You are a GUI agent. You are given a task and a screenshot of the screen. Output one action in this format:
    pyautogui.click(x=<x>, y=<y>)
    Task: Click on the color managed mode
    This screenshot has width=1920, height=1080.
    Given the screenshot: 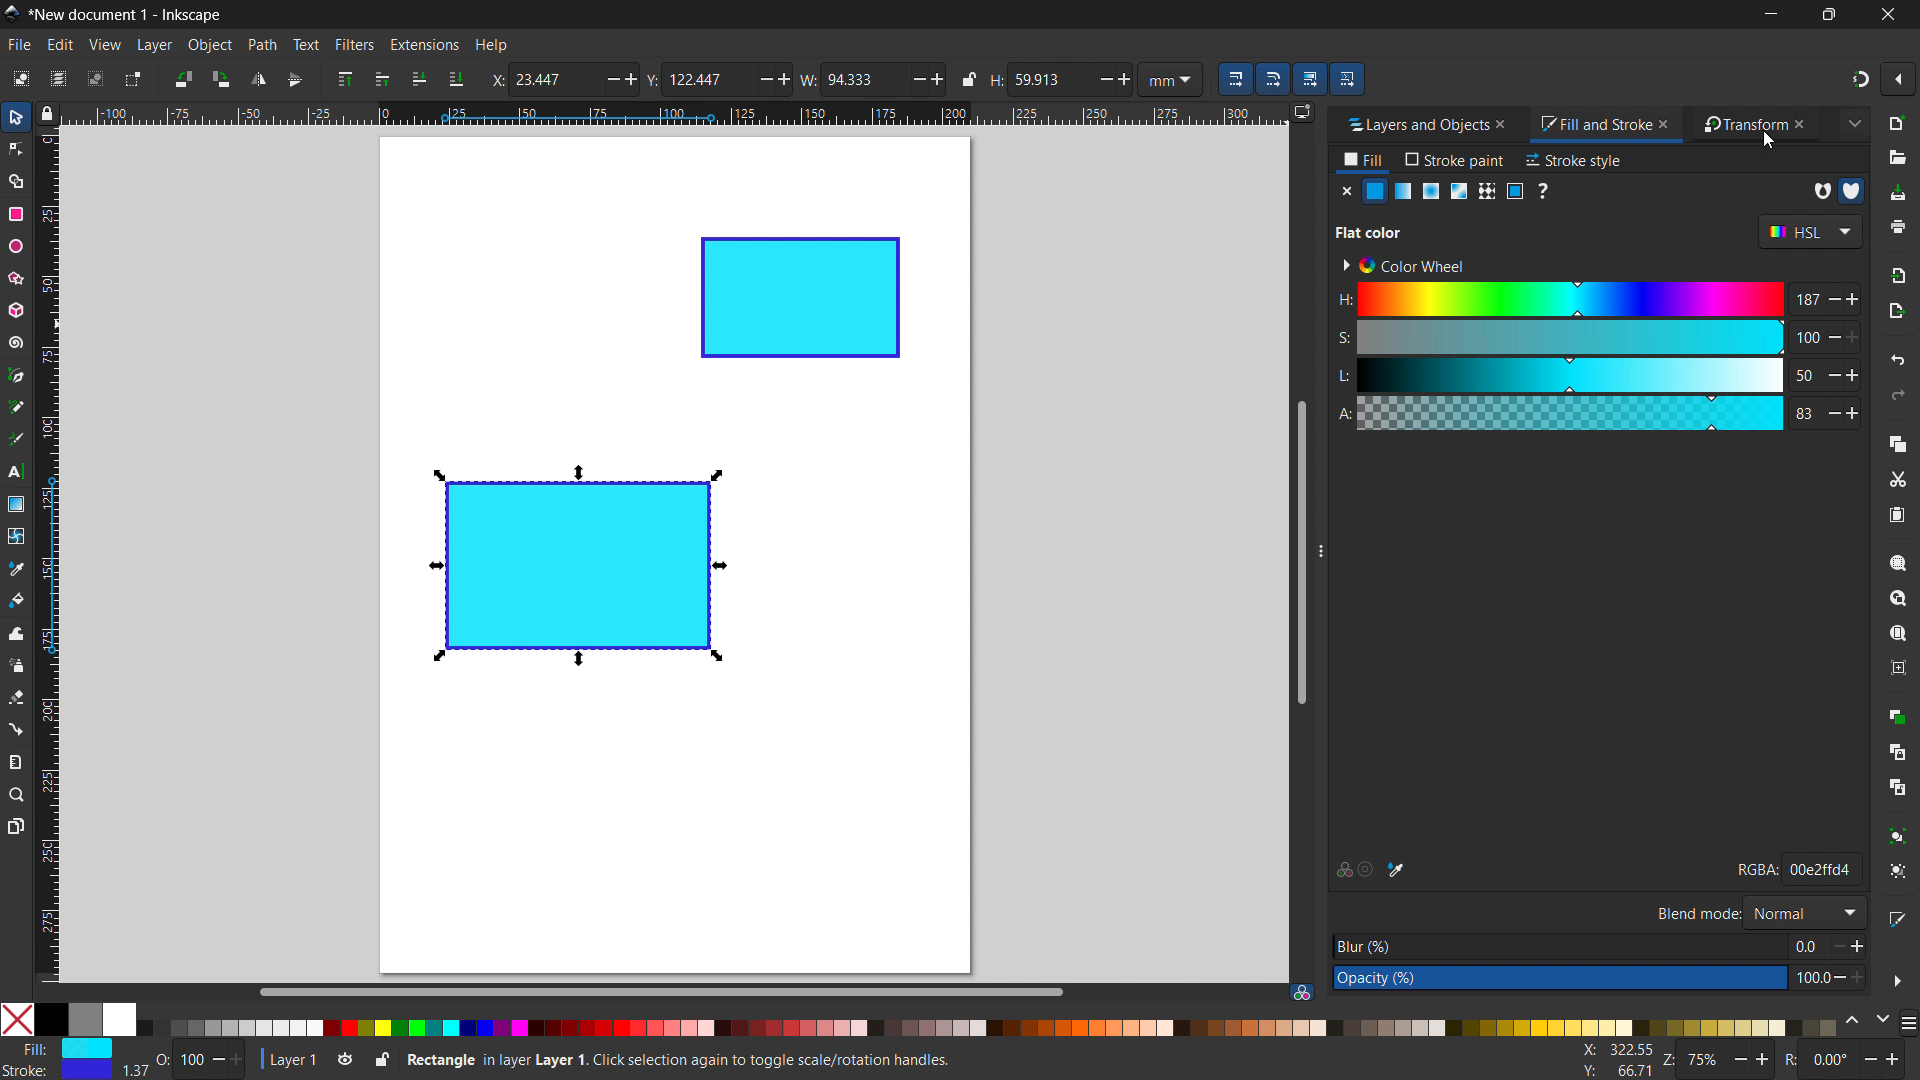 What is the action you would take?
    pyautogui.click(x=1342, y=871)
    